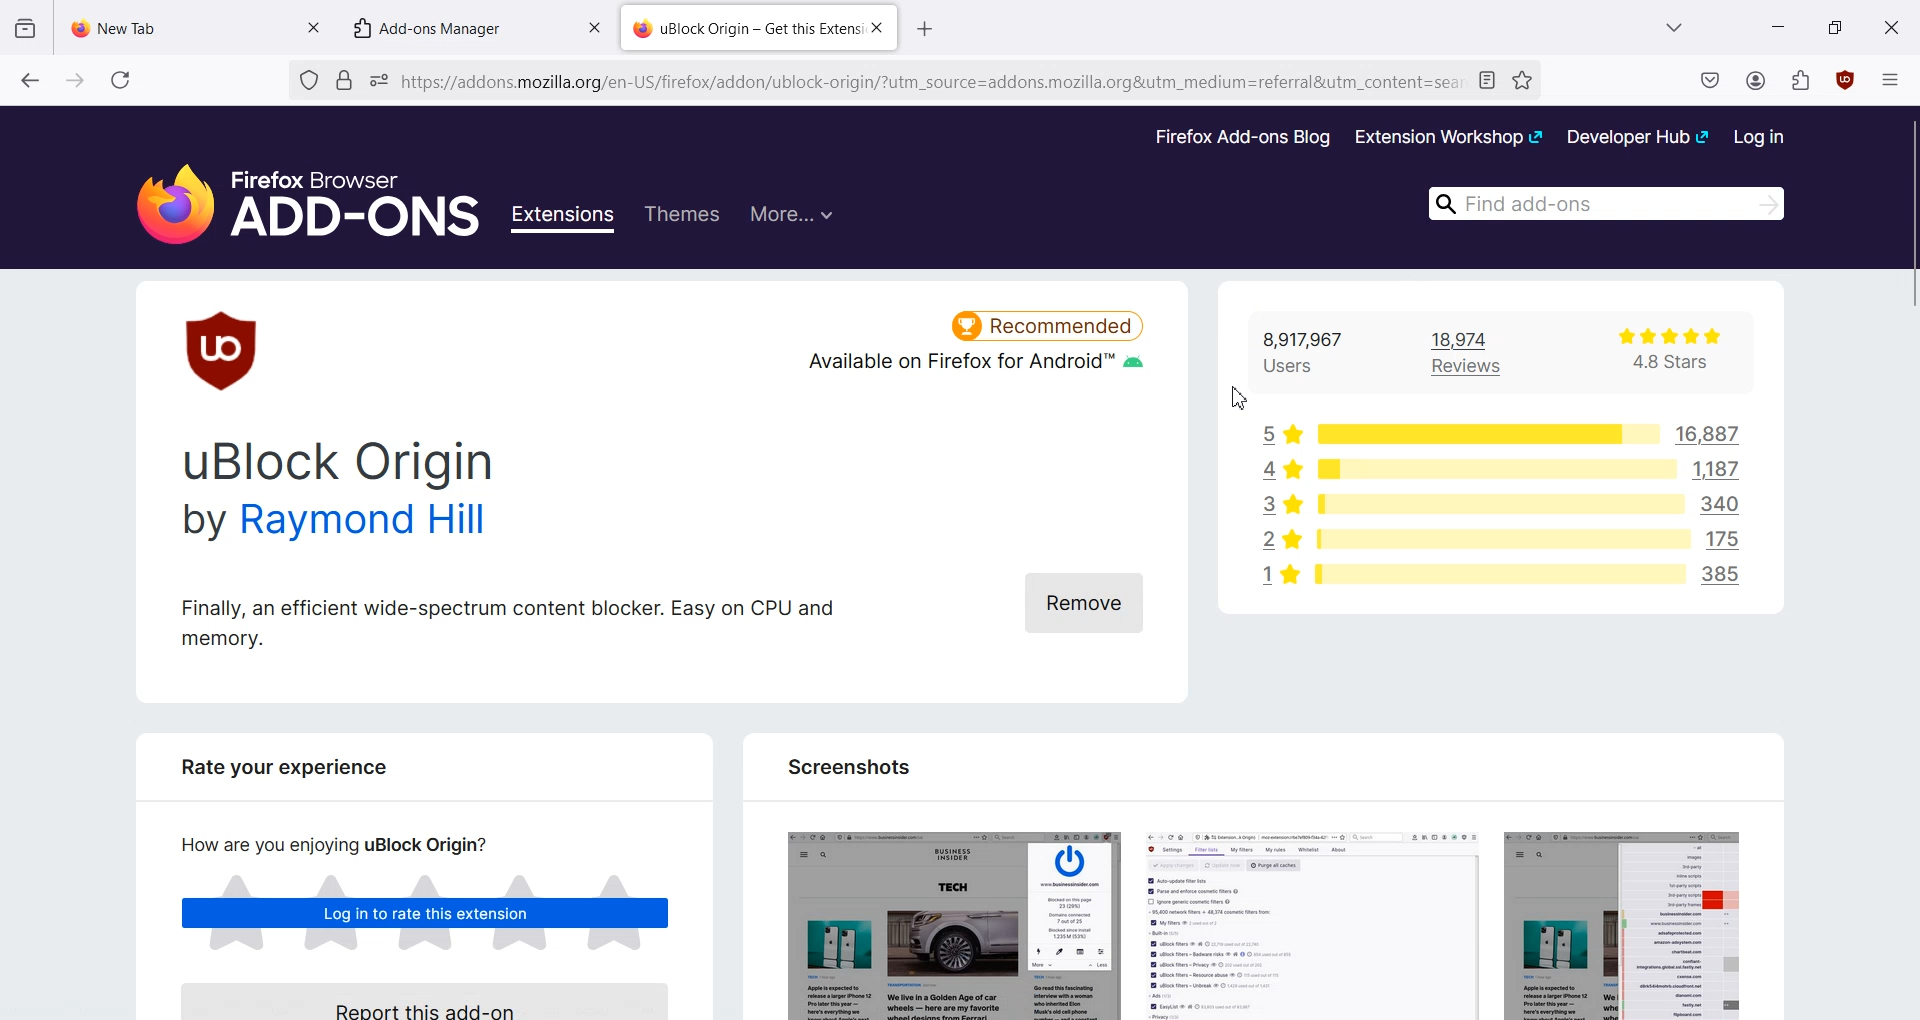  I want to click on Recommended, so click(1048, 322).